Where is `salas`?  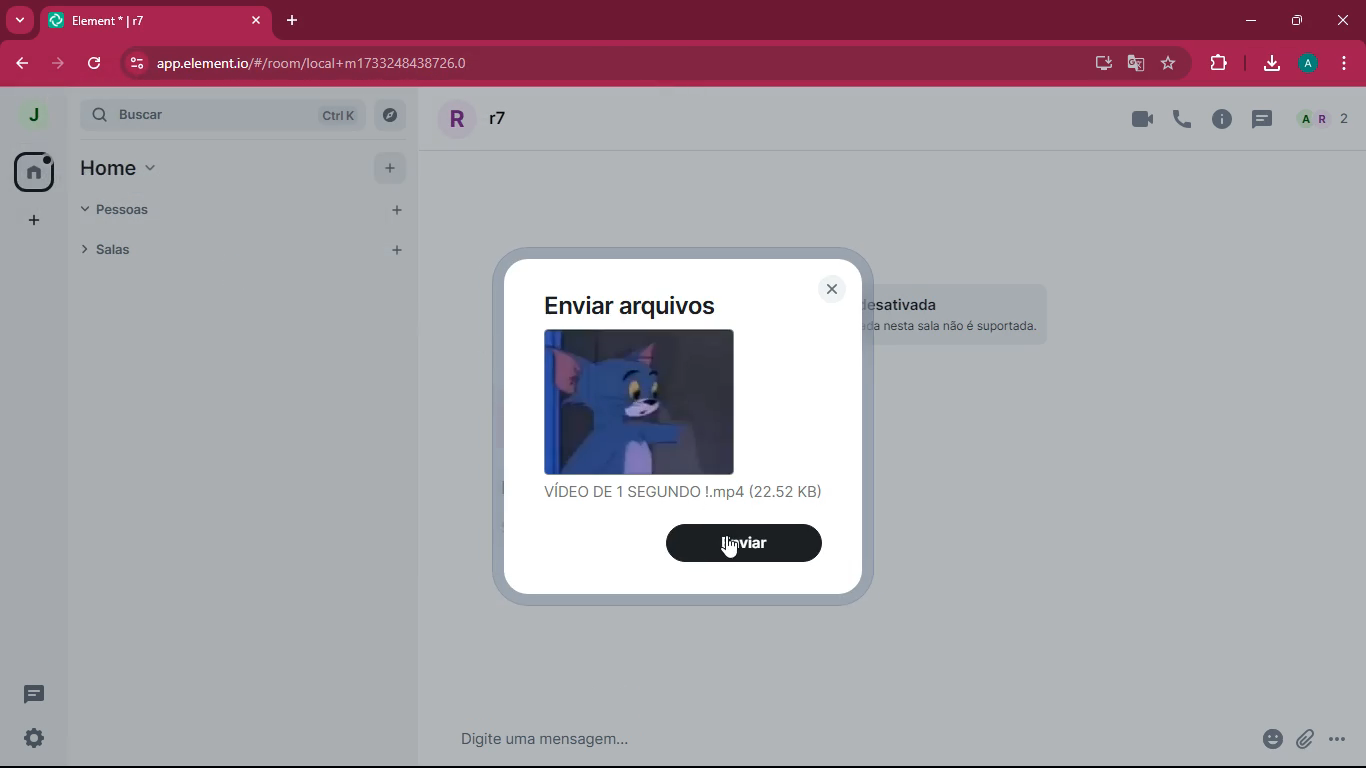 salas is located at coordinates (215, 248).